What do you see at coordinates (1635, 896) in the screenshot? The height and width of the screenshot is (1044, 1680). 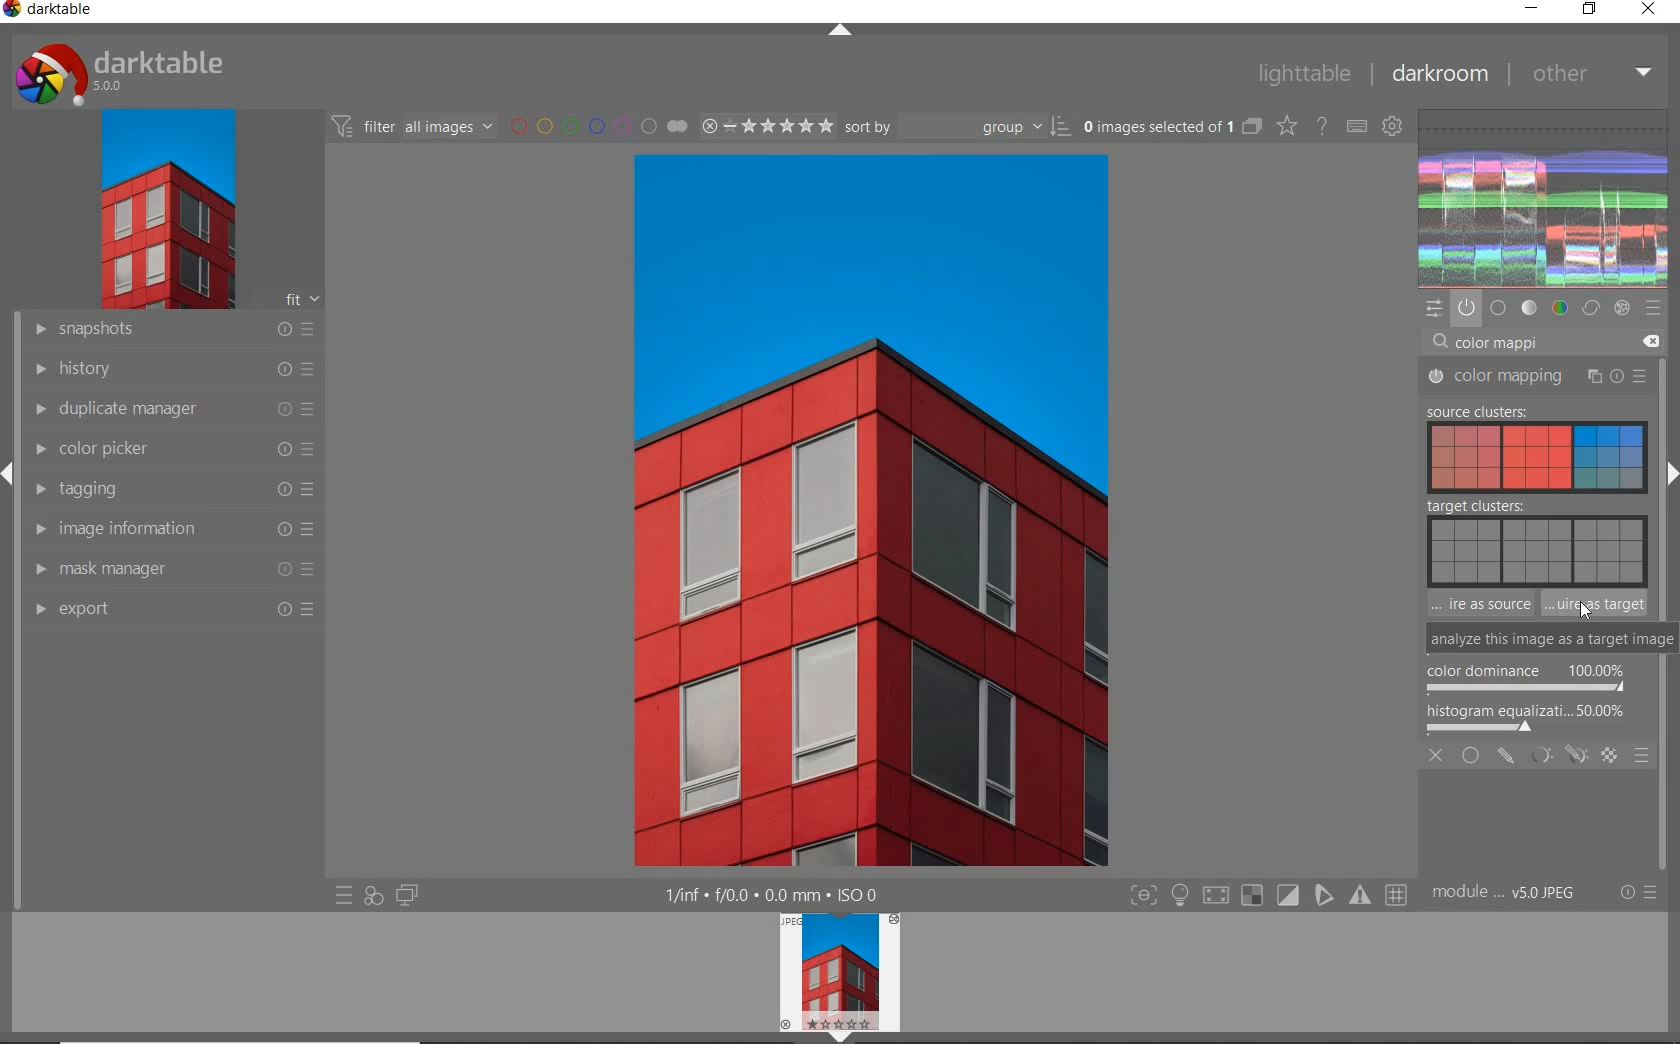 I see `reset or preset & preference` at bounding box center [1635, 896].